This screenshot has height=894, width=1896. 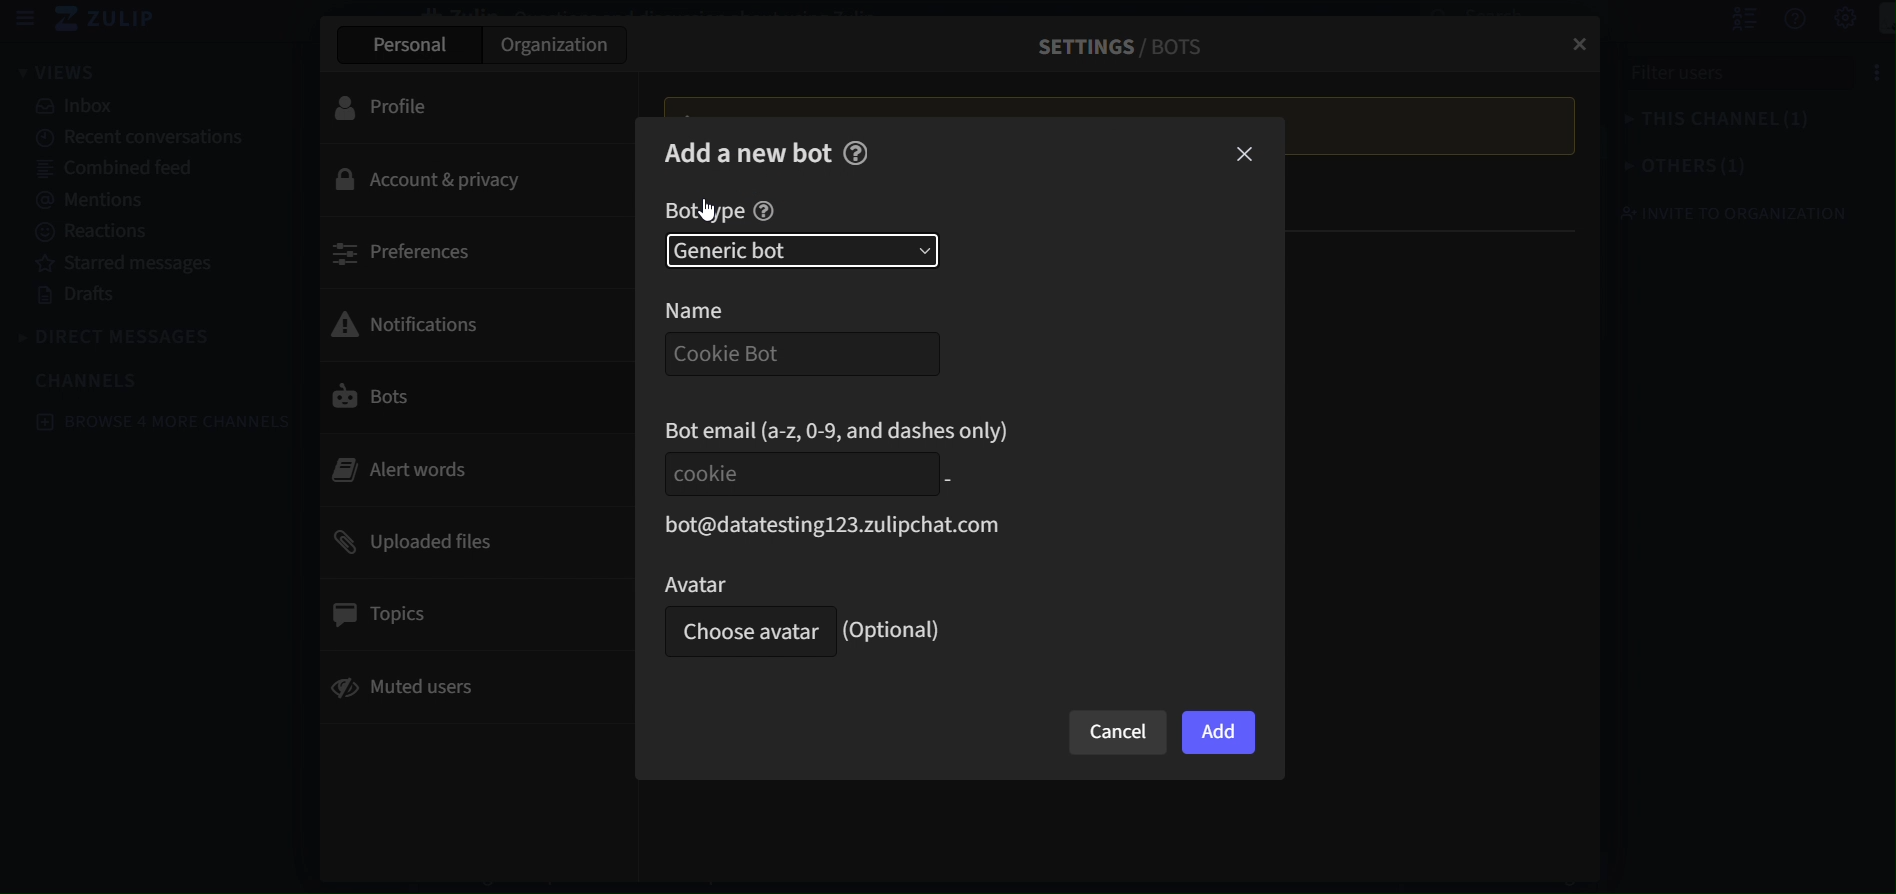 I want to click on Cookie Bot, so click(x=796, y=355).